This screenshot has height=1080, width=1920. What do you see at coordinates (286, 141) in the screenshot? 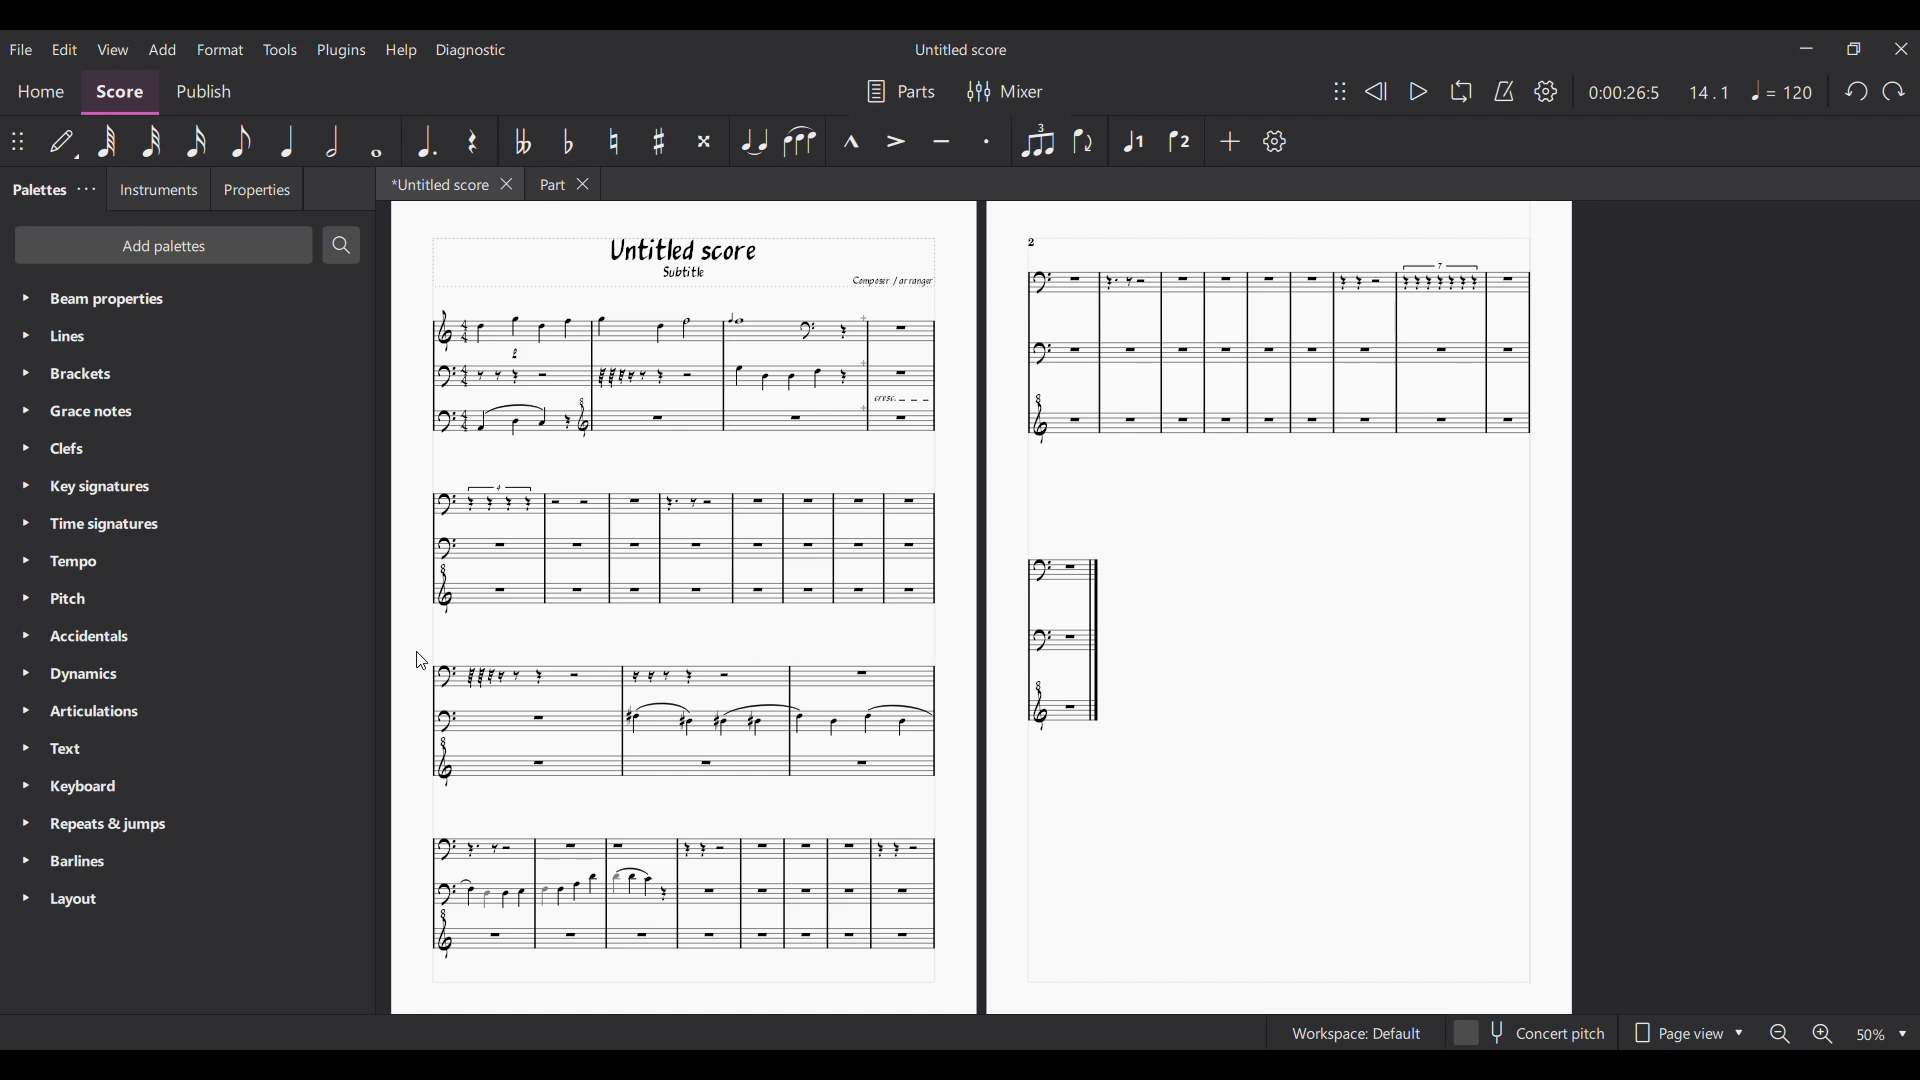
I see `Quarter note` at bounding box center [286, 141].